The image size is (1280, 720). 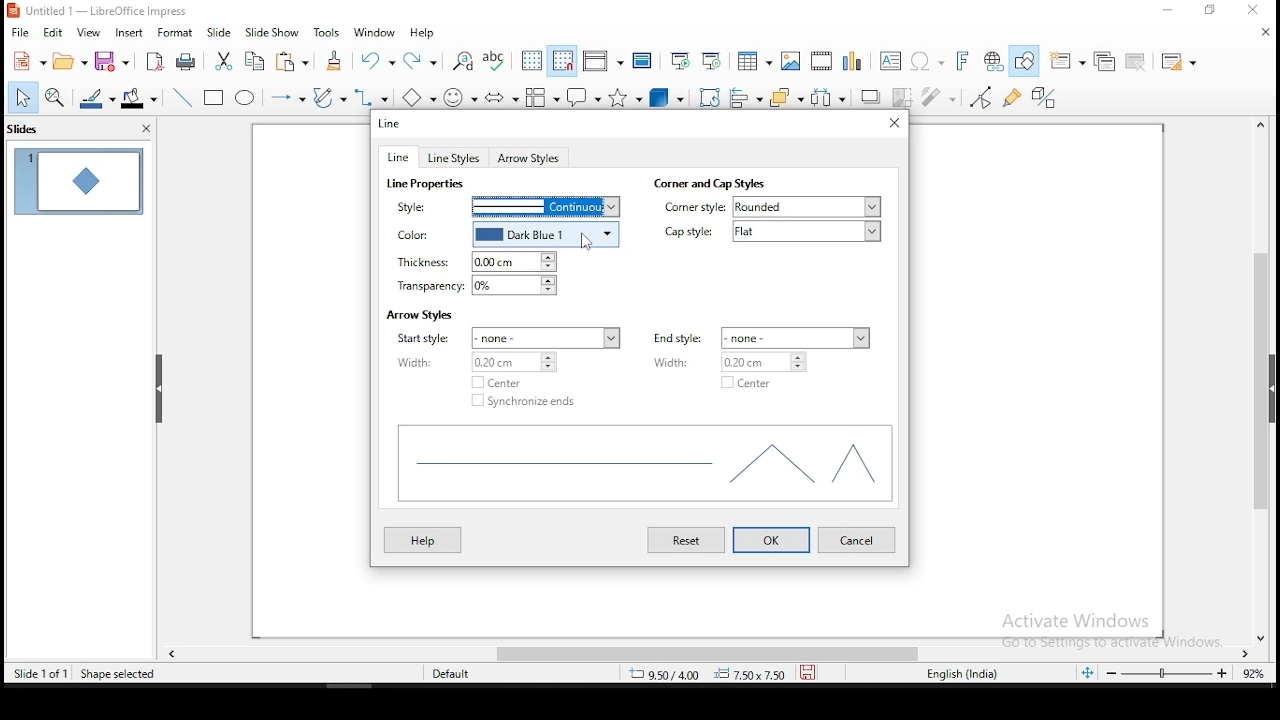 What do you see at coordinates (708, 61) in the screenshot?
I see `start from current slide` at bounding box center [708, 61].